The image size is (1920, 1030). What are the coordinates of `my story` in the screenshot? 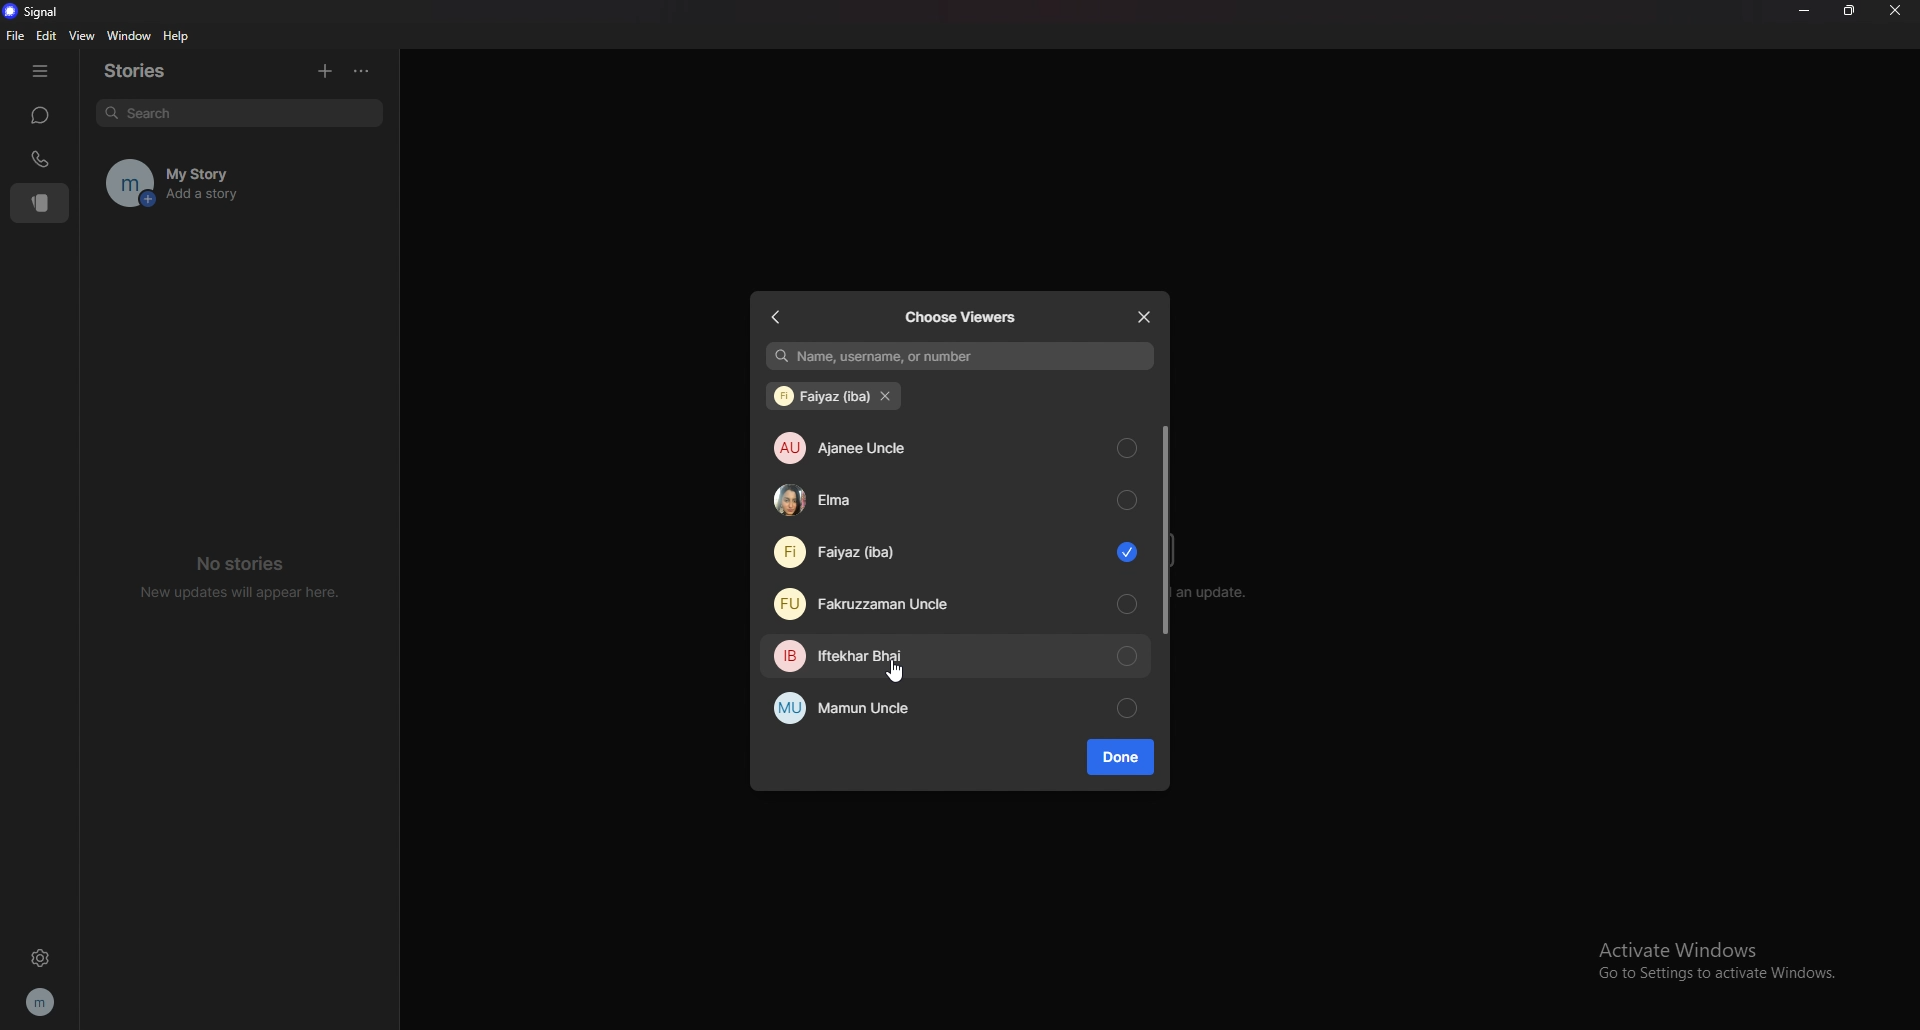 It's located at (239, 184).